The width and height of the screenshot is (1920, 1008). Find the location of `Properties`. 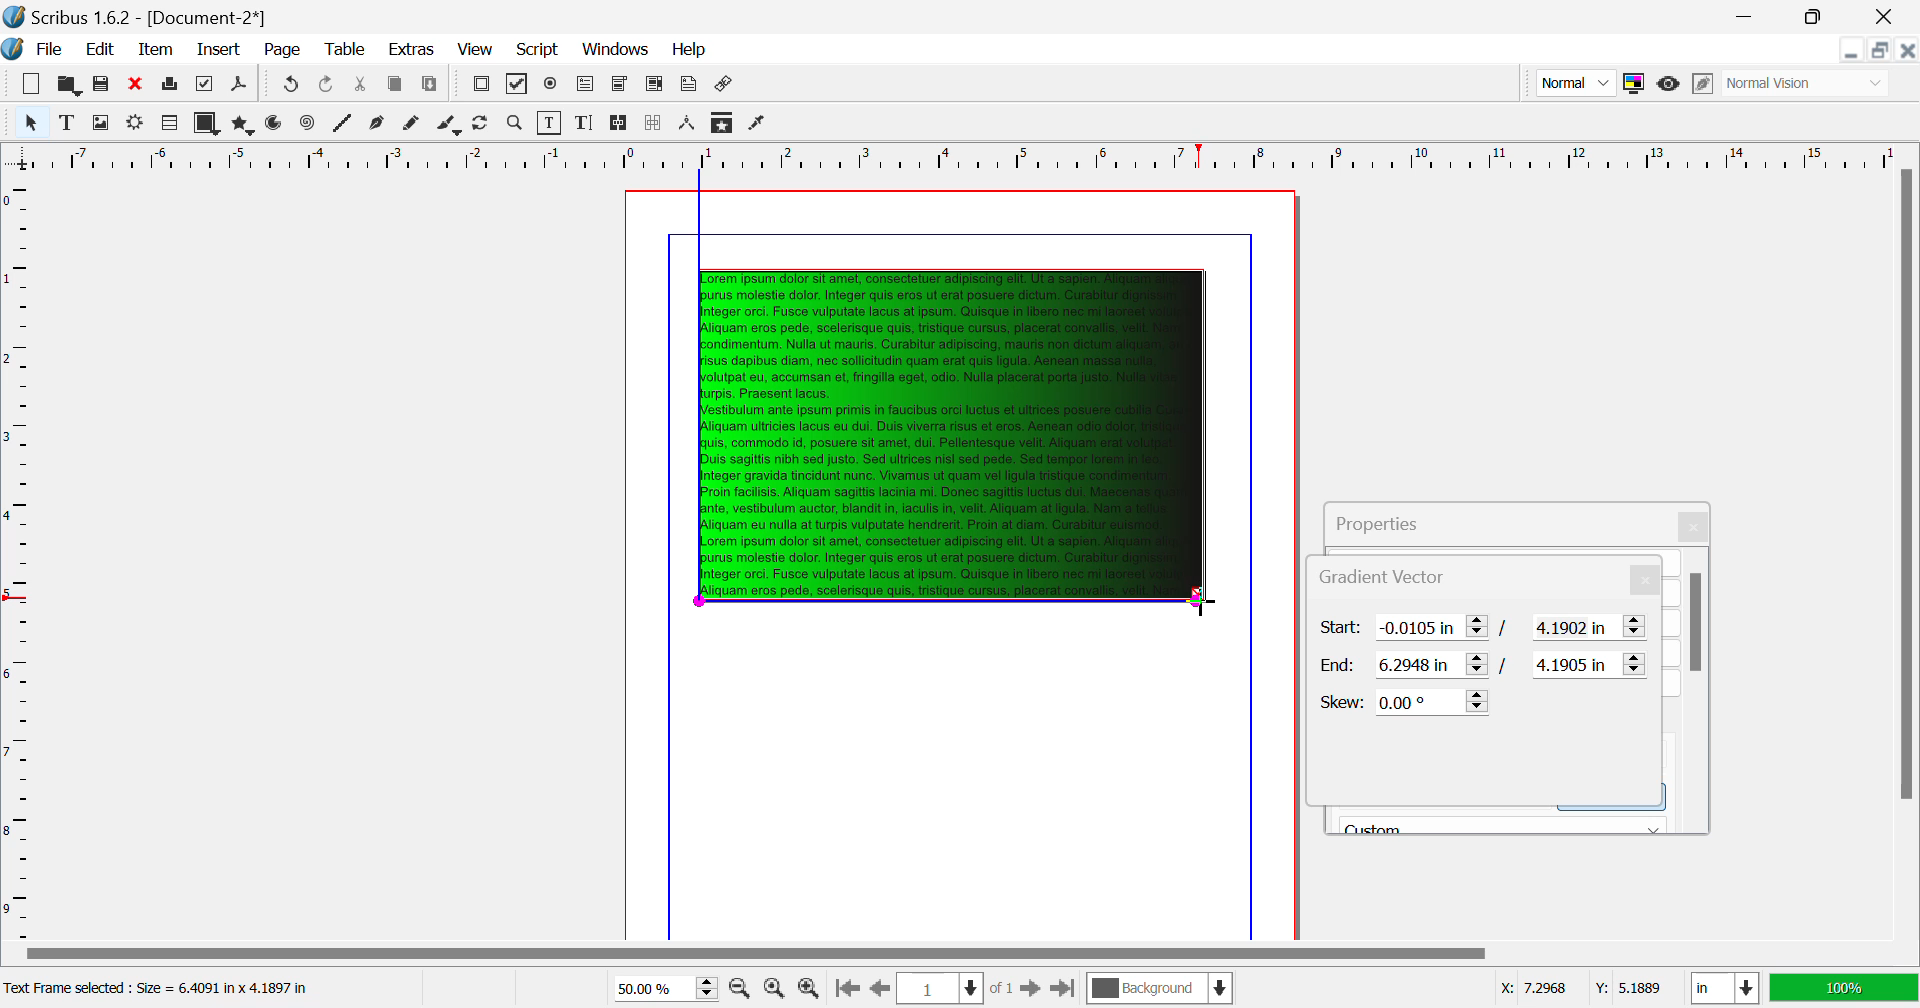

Properties is located at coordinates (1399, 520).